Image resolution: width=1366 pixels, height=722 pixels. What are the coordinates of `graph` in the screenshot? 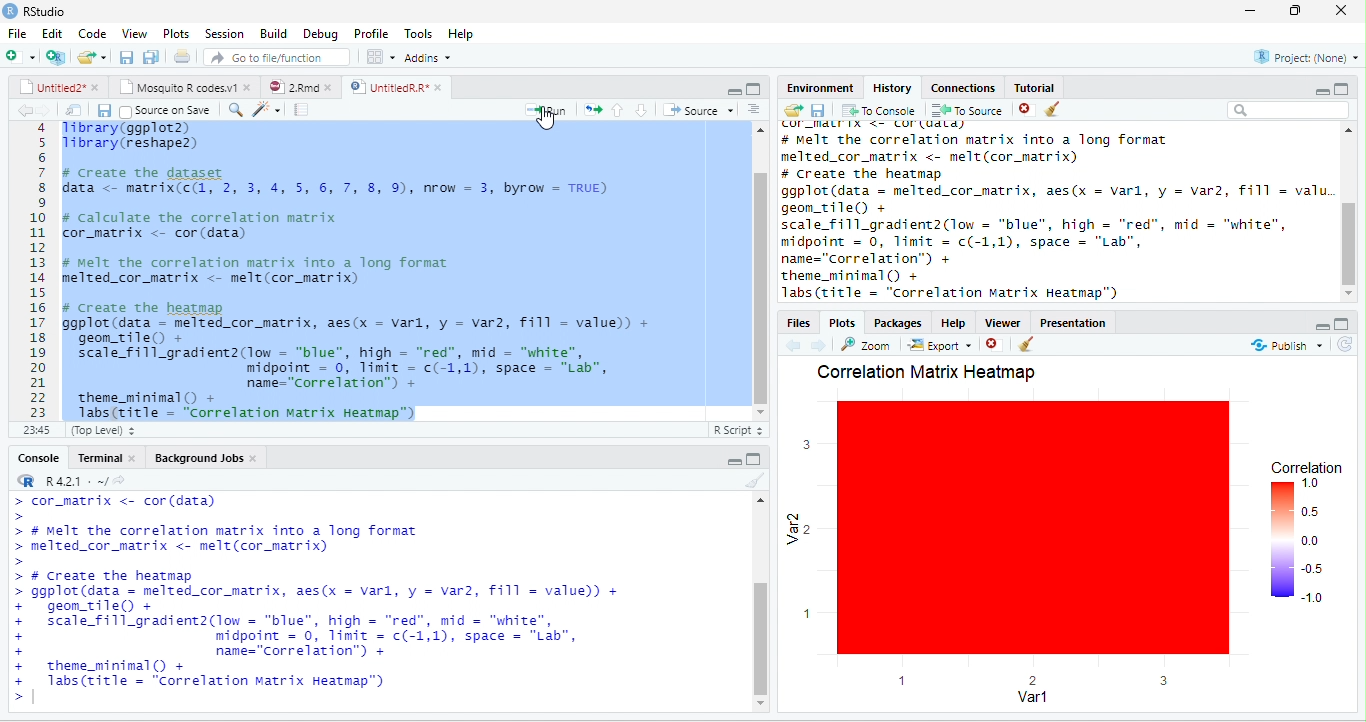 It's located at (1015, 556).